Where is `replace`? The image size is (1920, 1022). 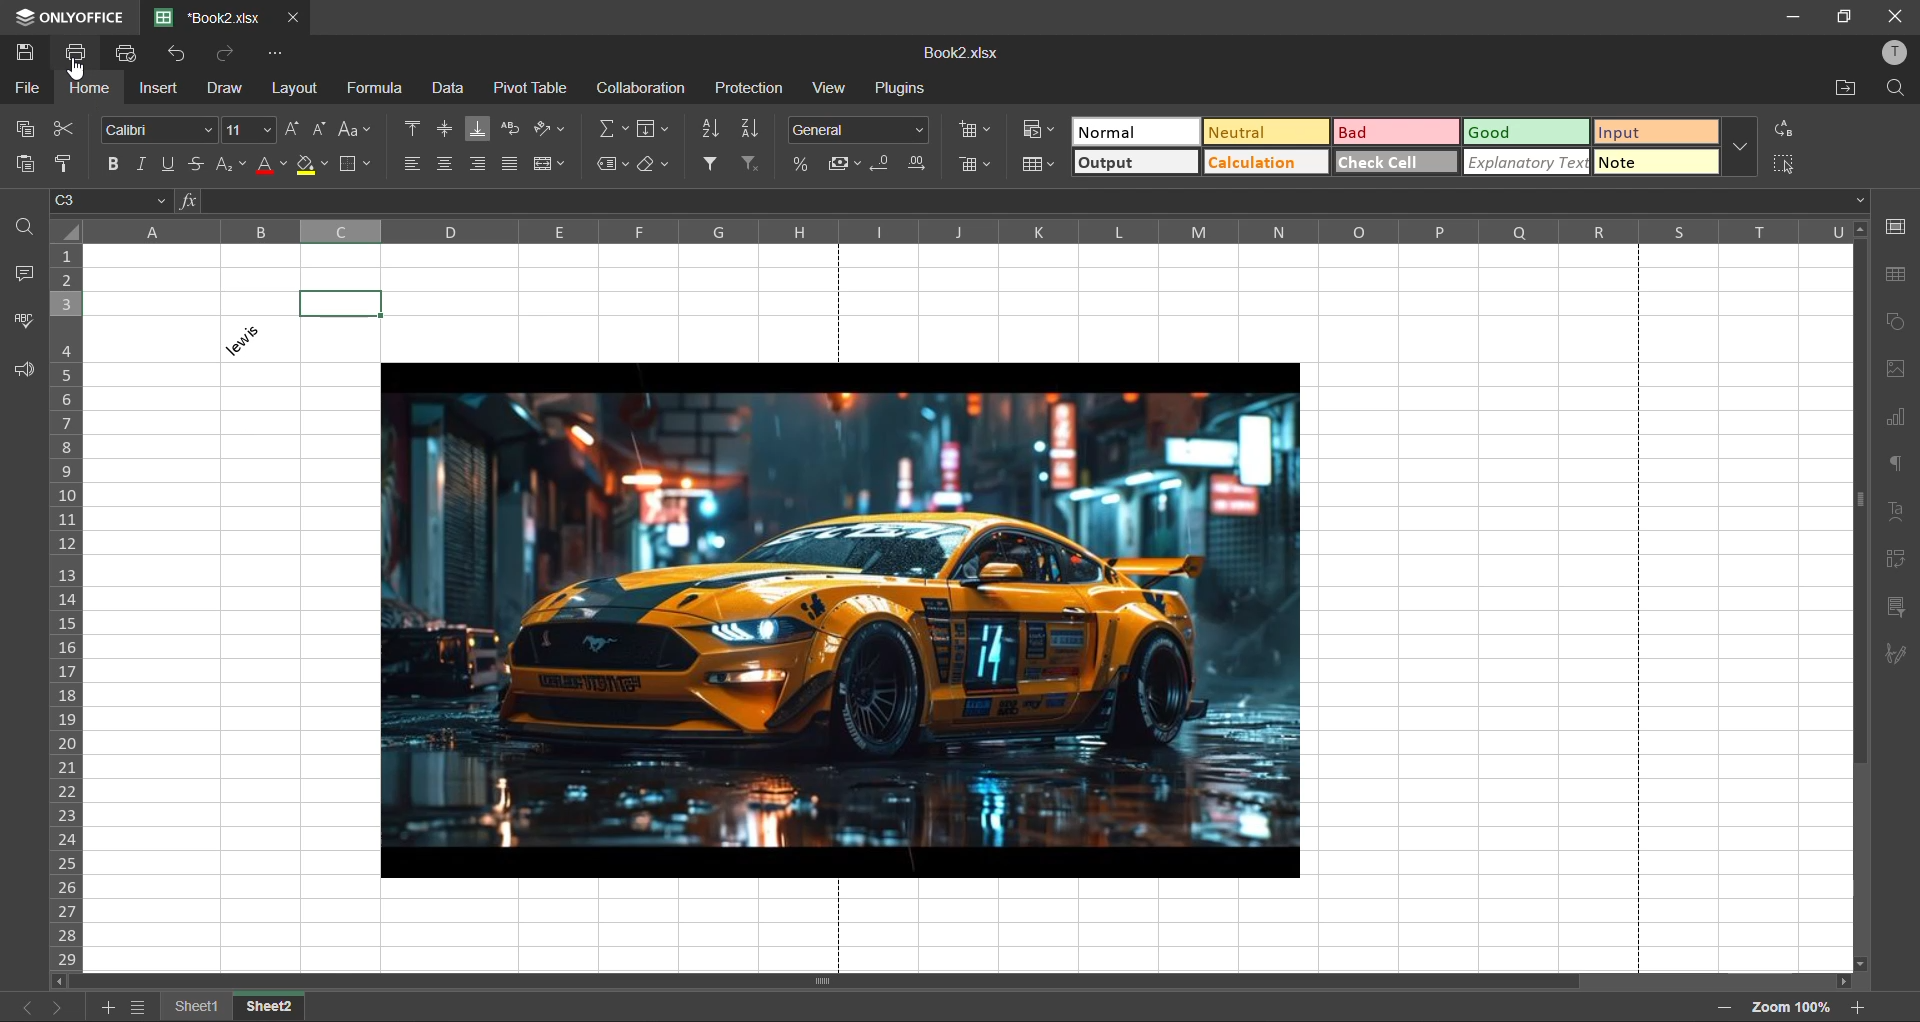 replace is located at coordinates (1783, 128).